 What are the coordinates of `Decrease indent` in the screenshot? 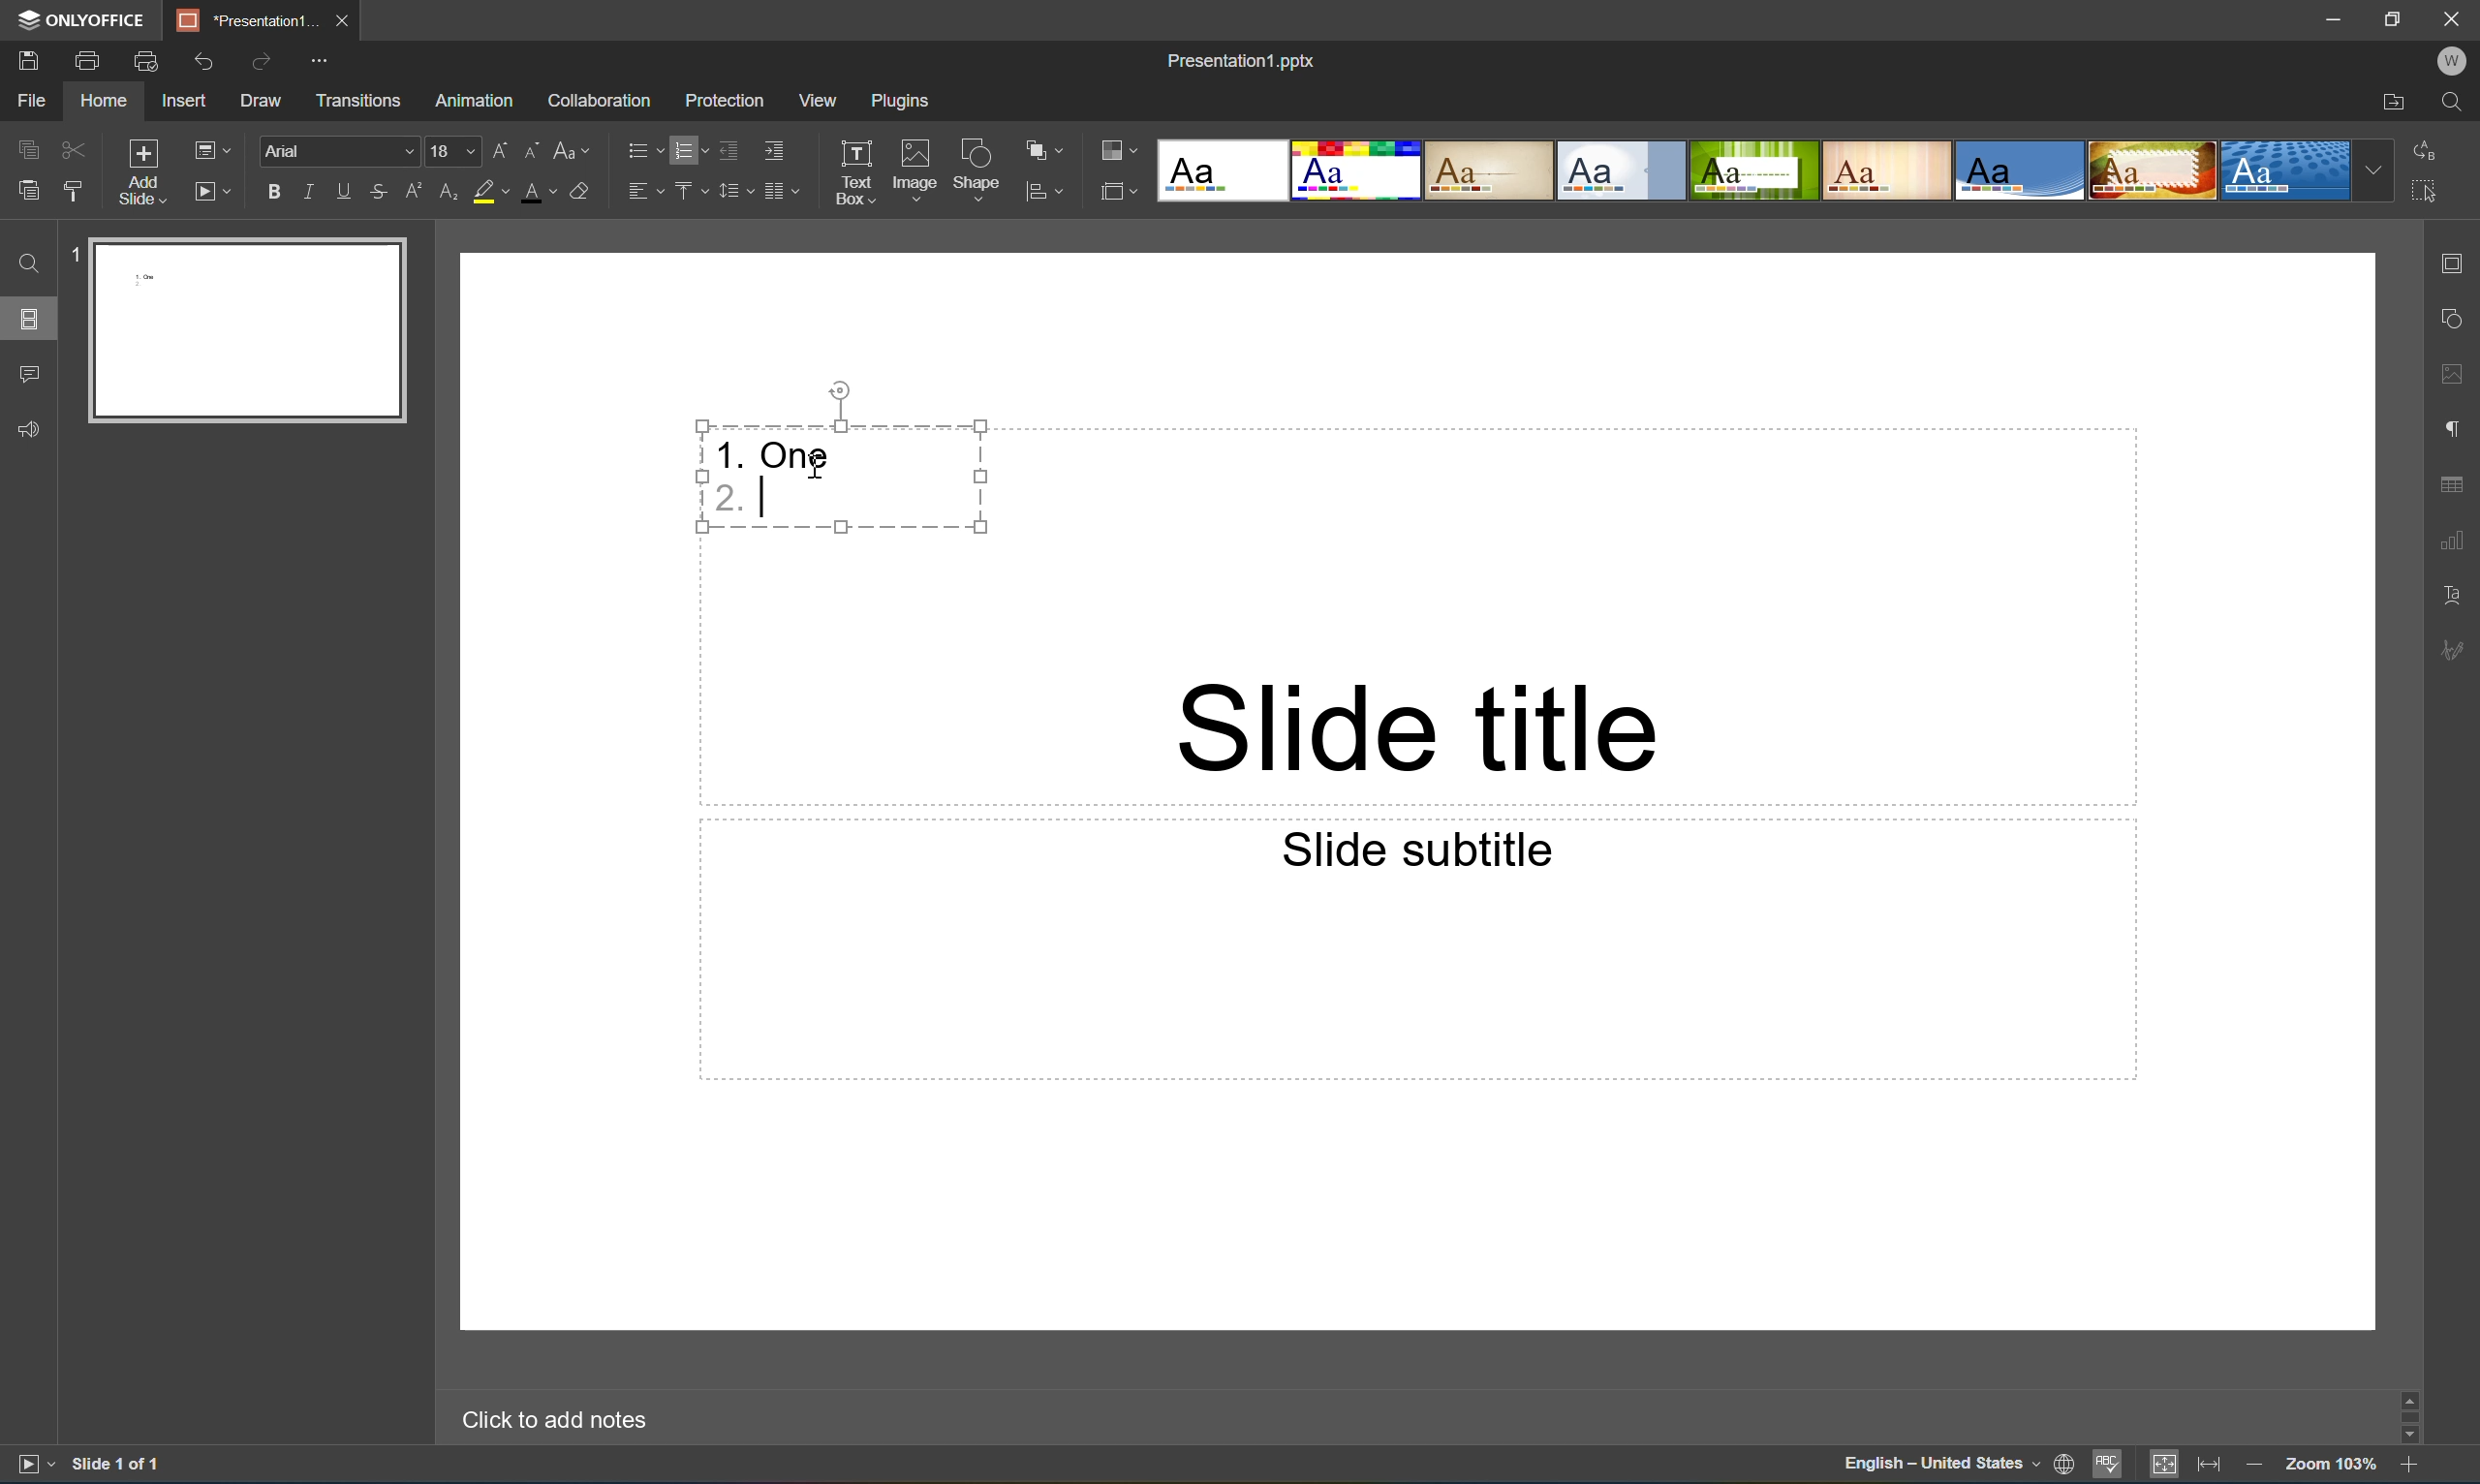 It's located at (732, 152).